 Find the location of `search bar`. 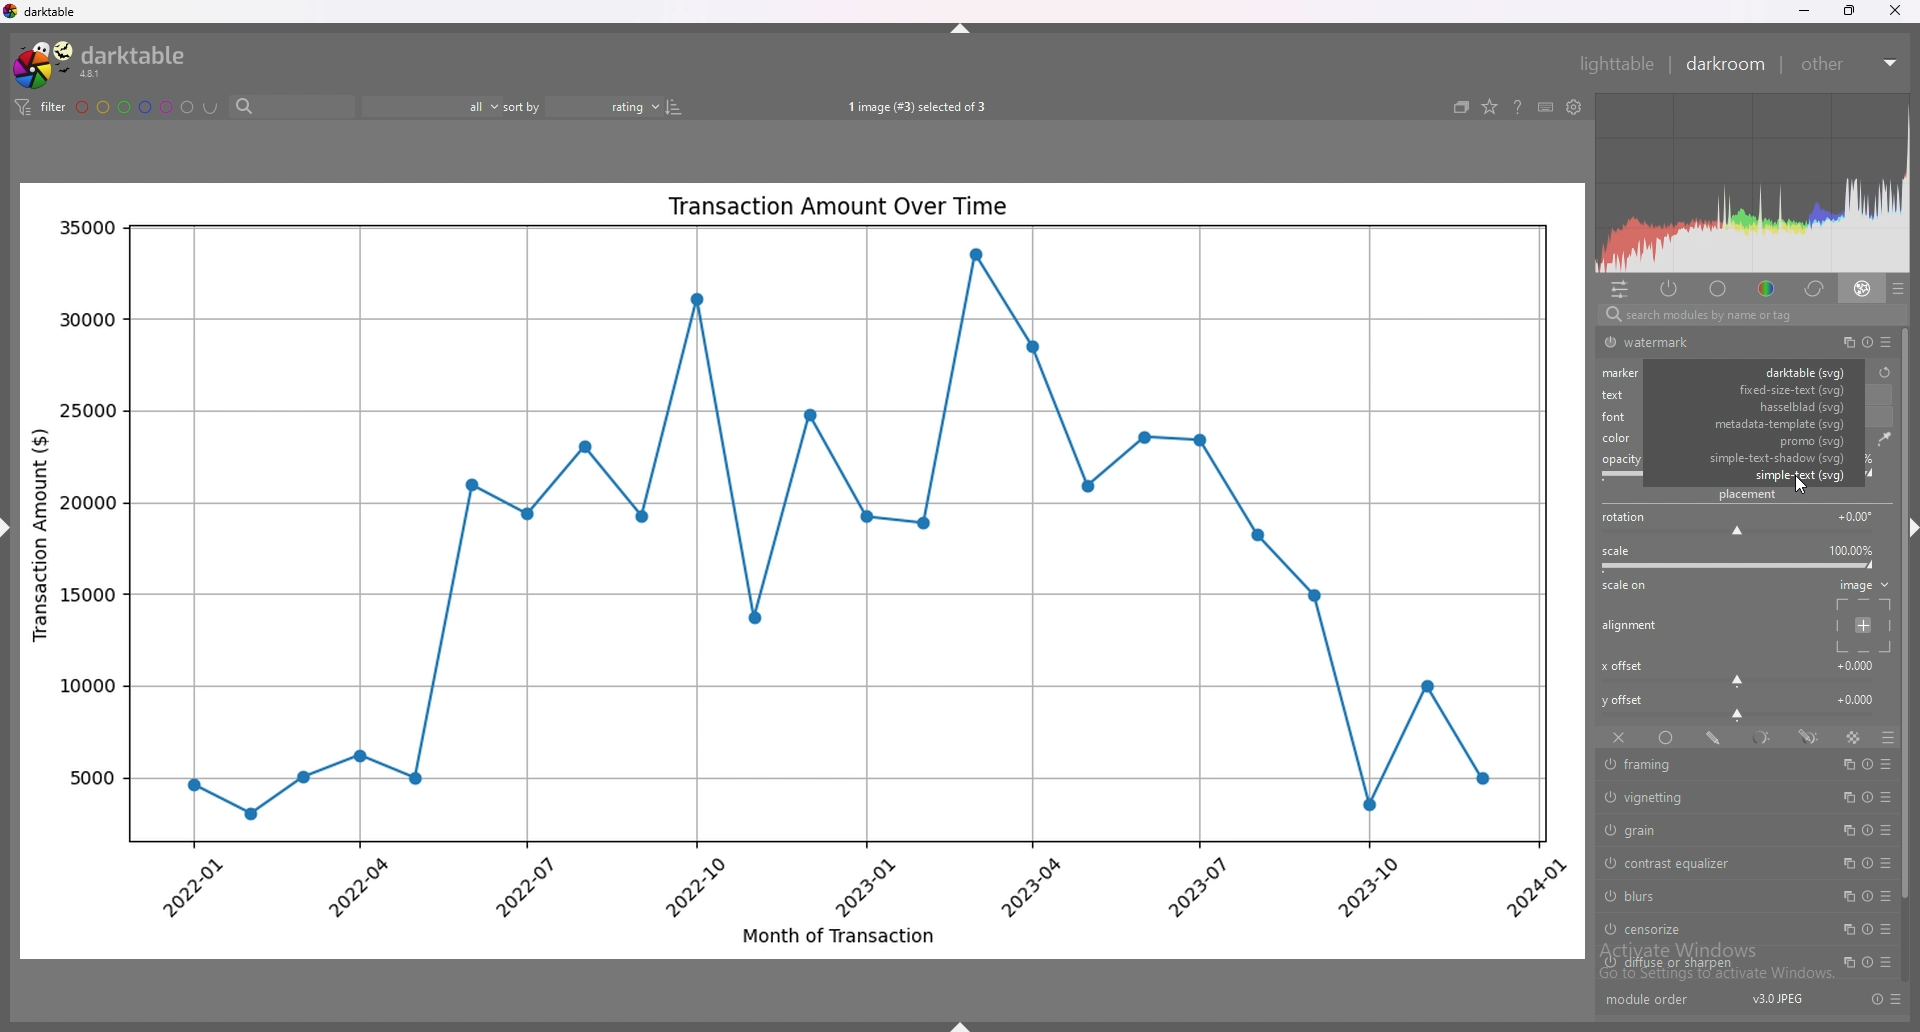

search bar is located at coordinates (1746, 316).